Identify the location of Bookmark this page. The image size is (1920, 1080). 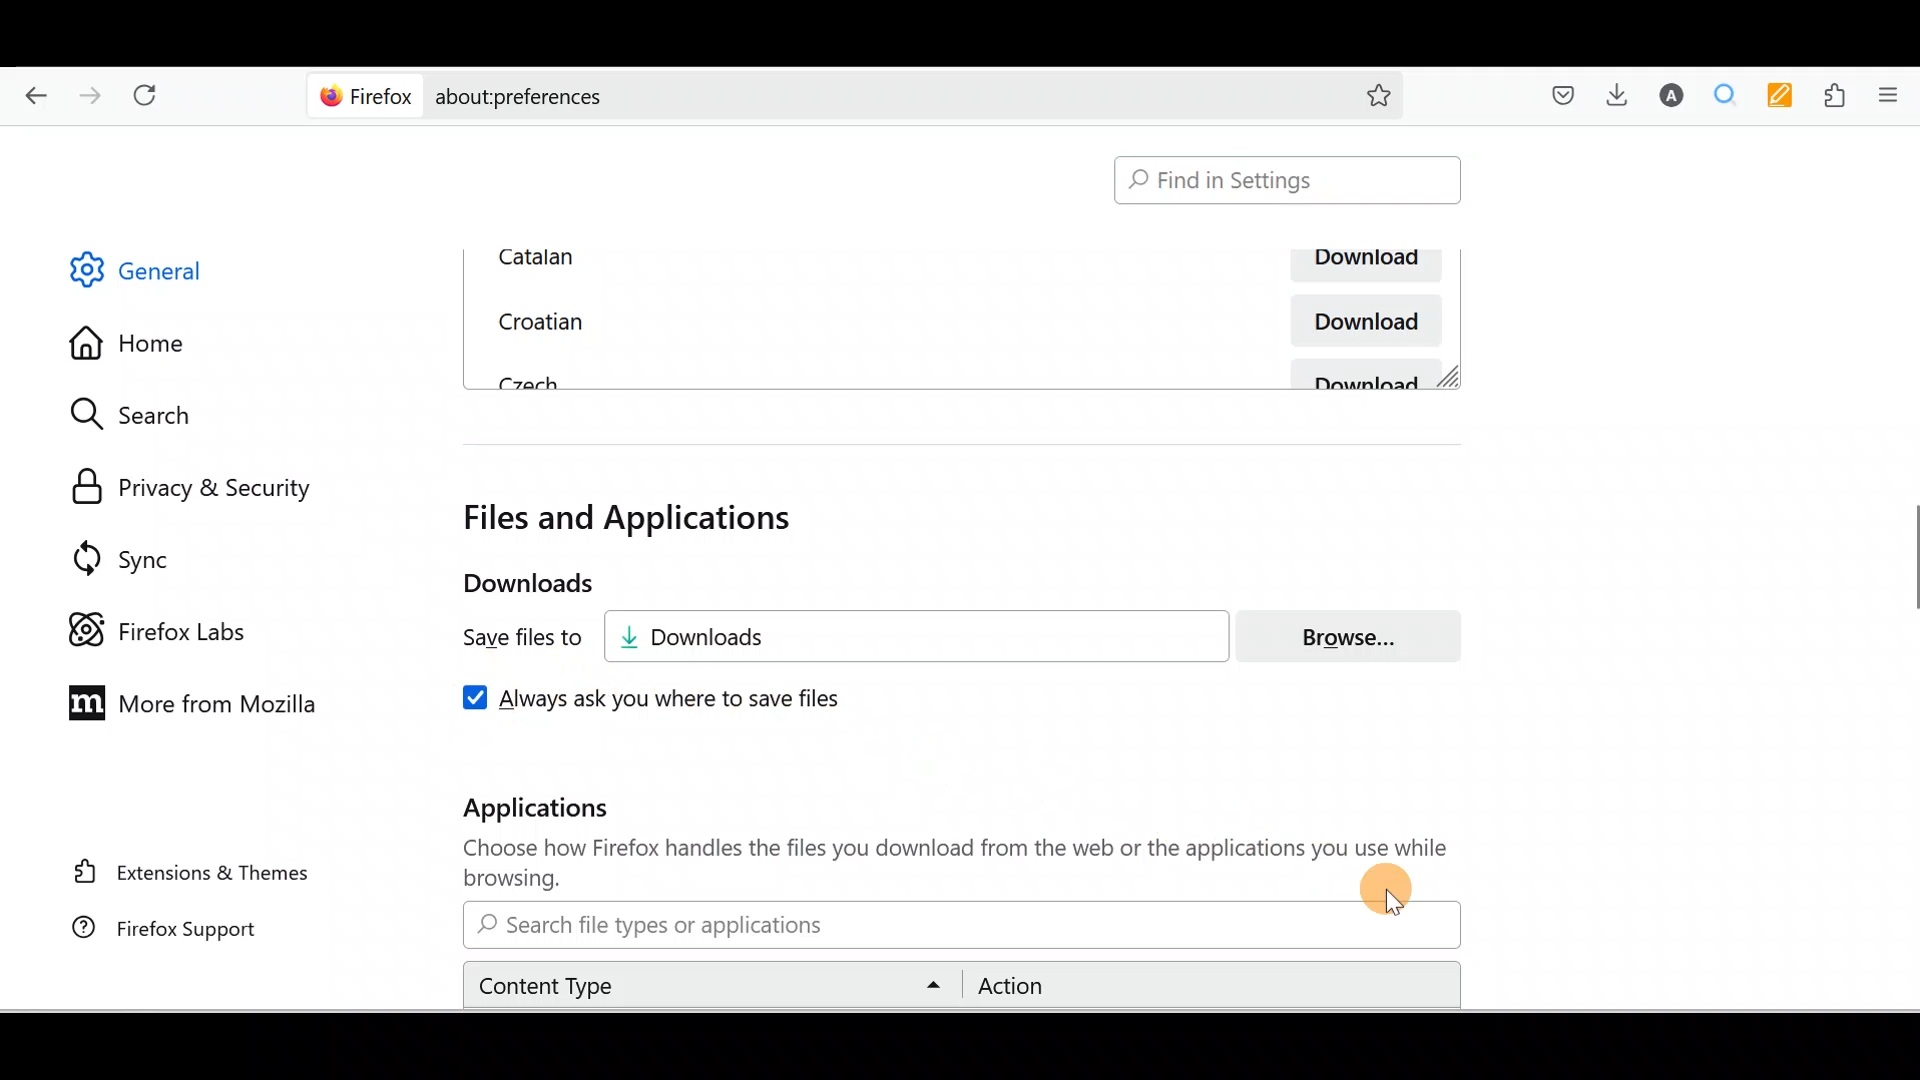
(1379, 93).